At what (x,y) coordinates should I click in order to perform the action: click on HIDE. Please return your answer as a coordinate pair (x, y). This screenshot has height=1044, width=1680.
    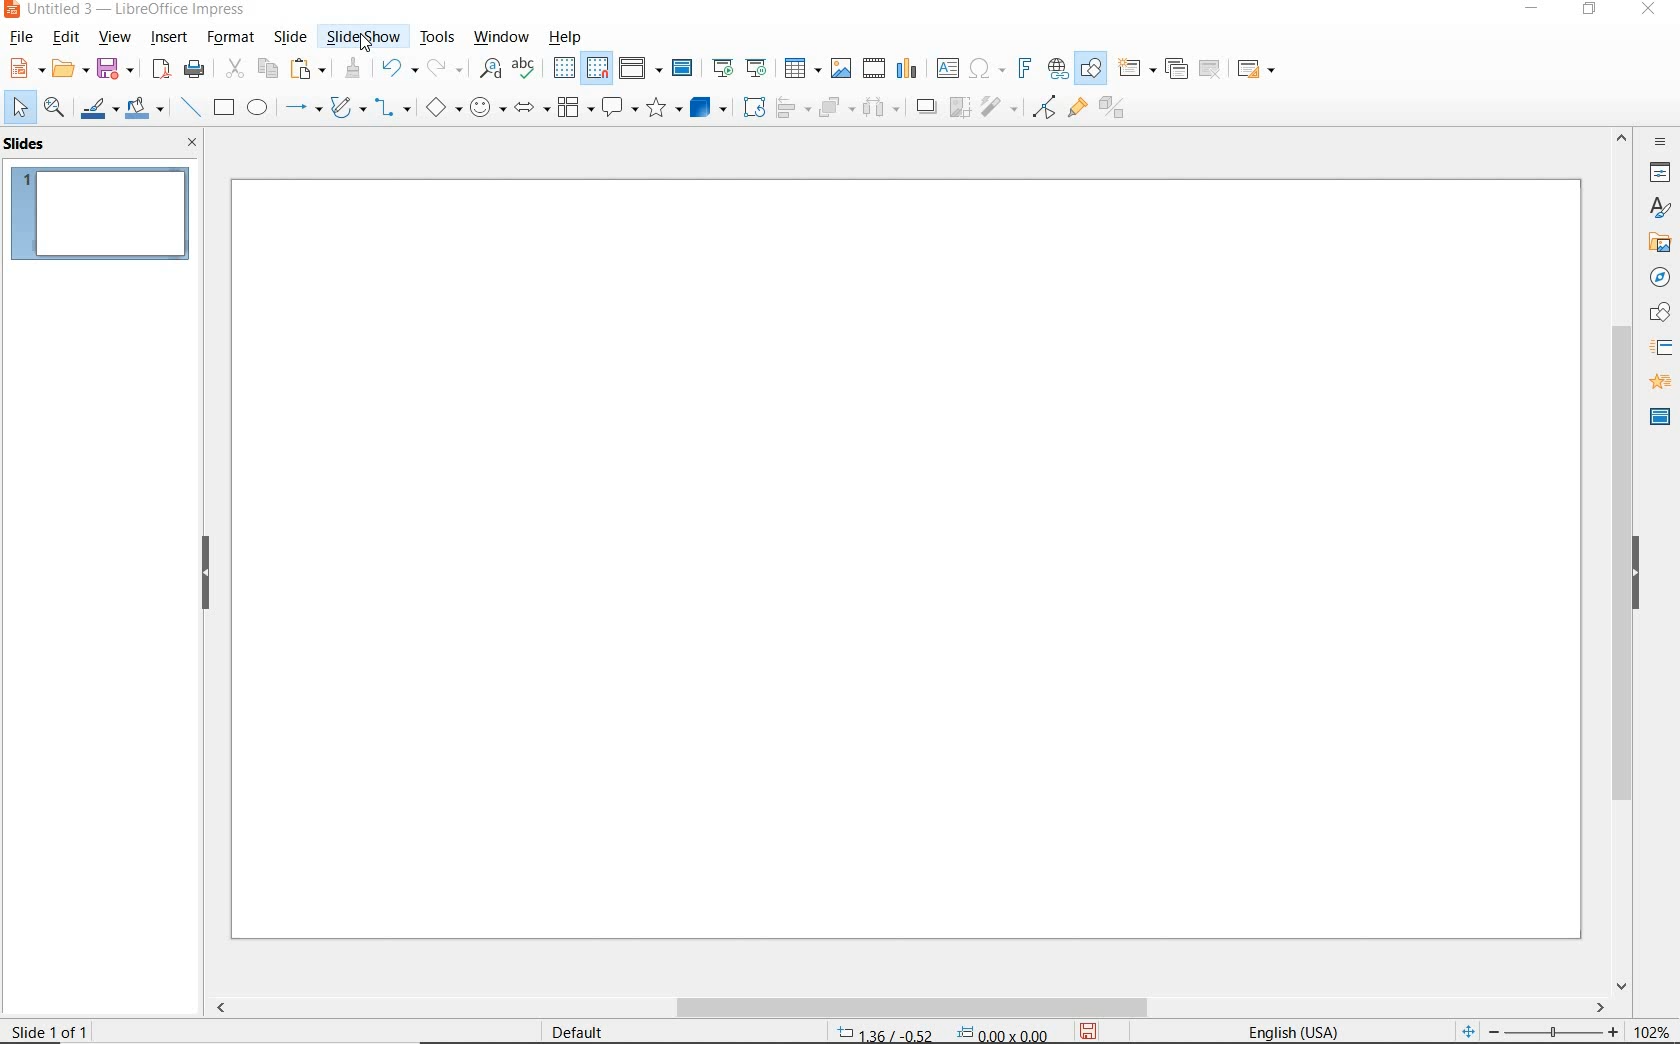
    Looking at the image, I should click on (205, 575).